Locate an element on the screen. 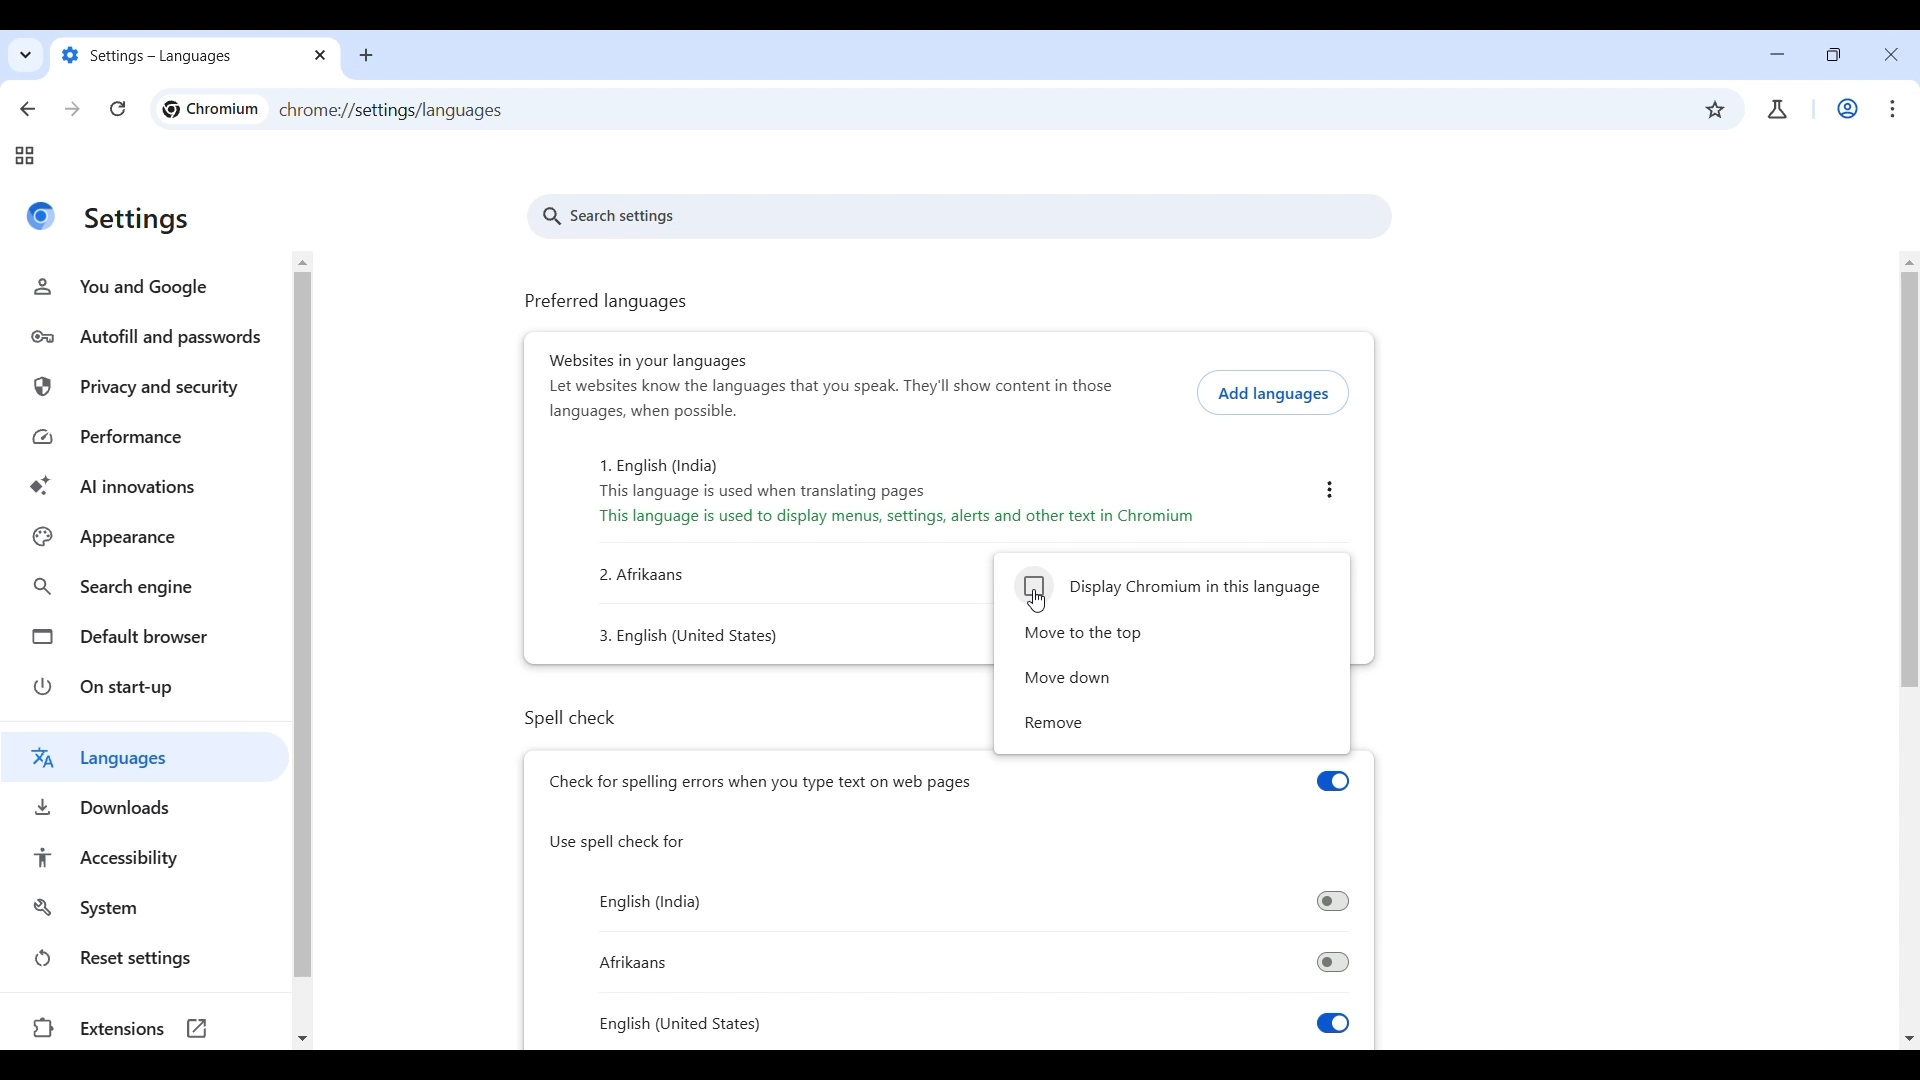  Downloads is located at coordinates (144, 807).